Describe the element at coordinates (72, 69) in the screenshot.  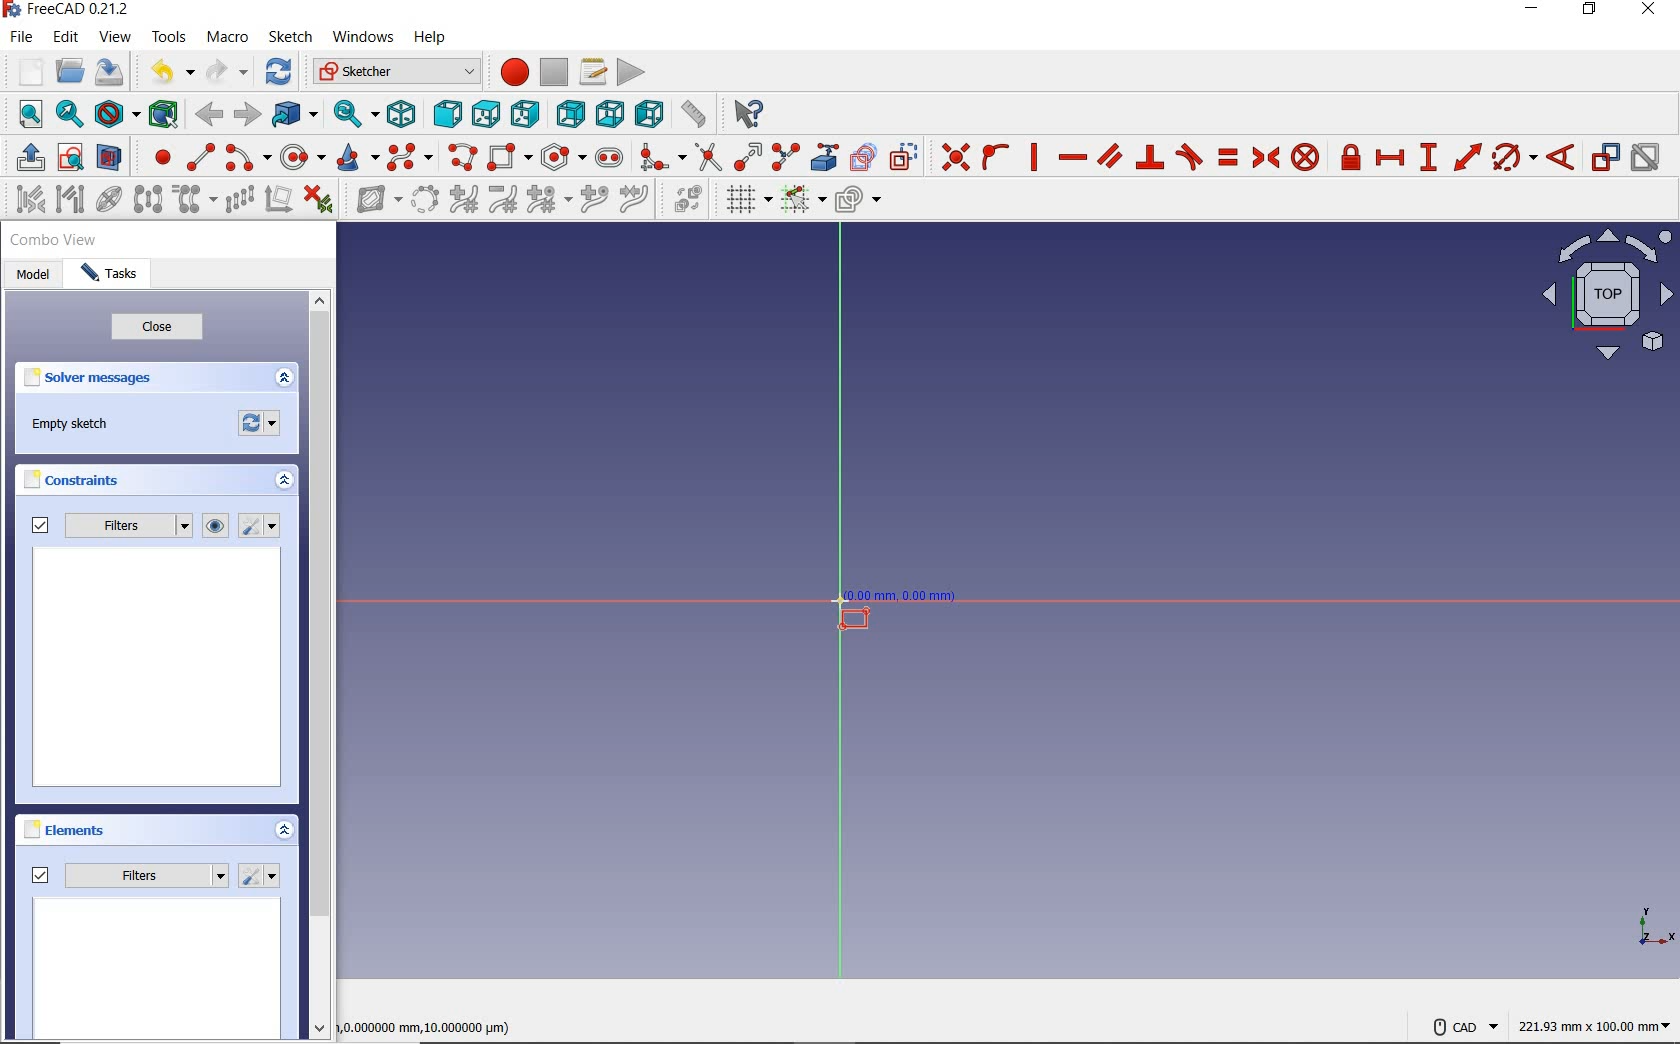
I see `open` at that location.